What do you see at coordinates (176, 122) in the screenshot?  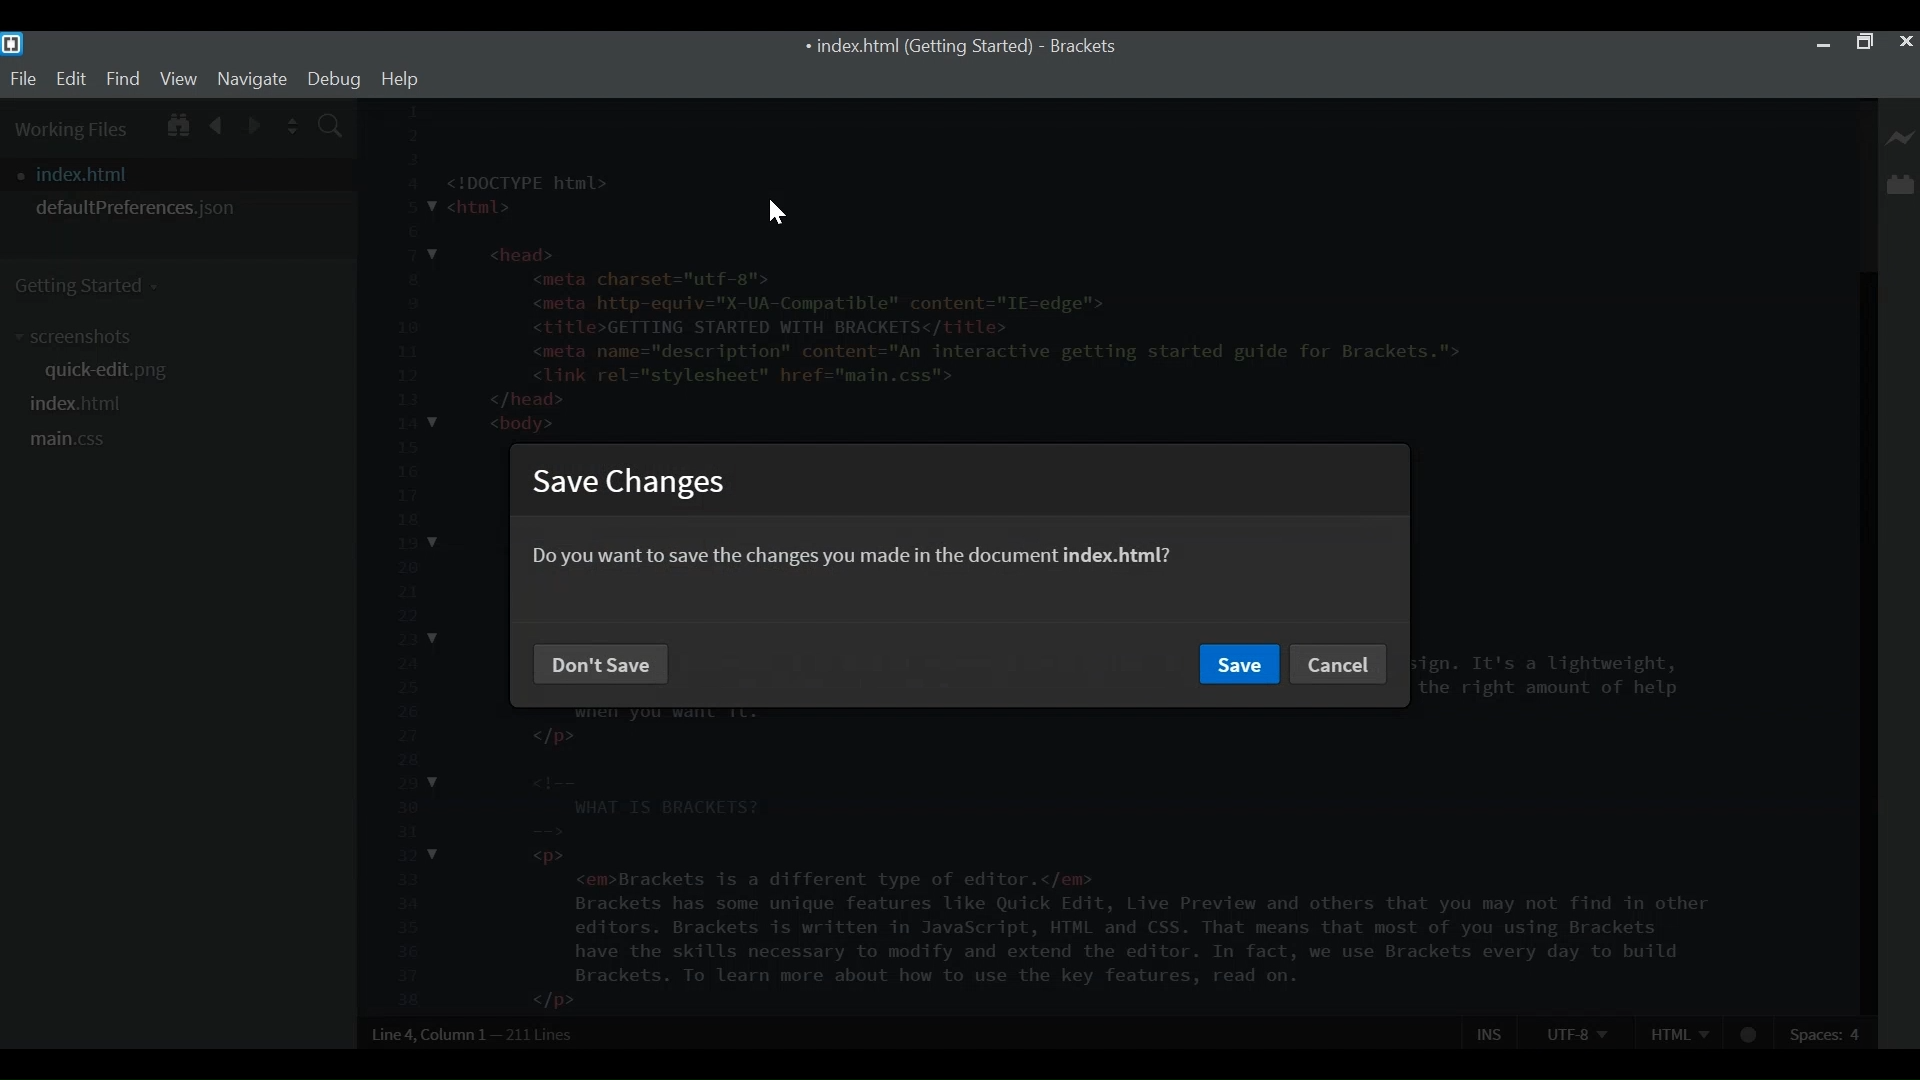 I see `Show in File Tree` at bounding box center [176, 122].